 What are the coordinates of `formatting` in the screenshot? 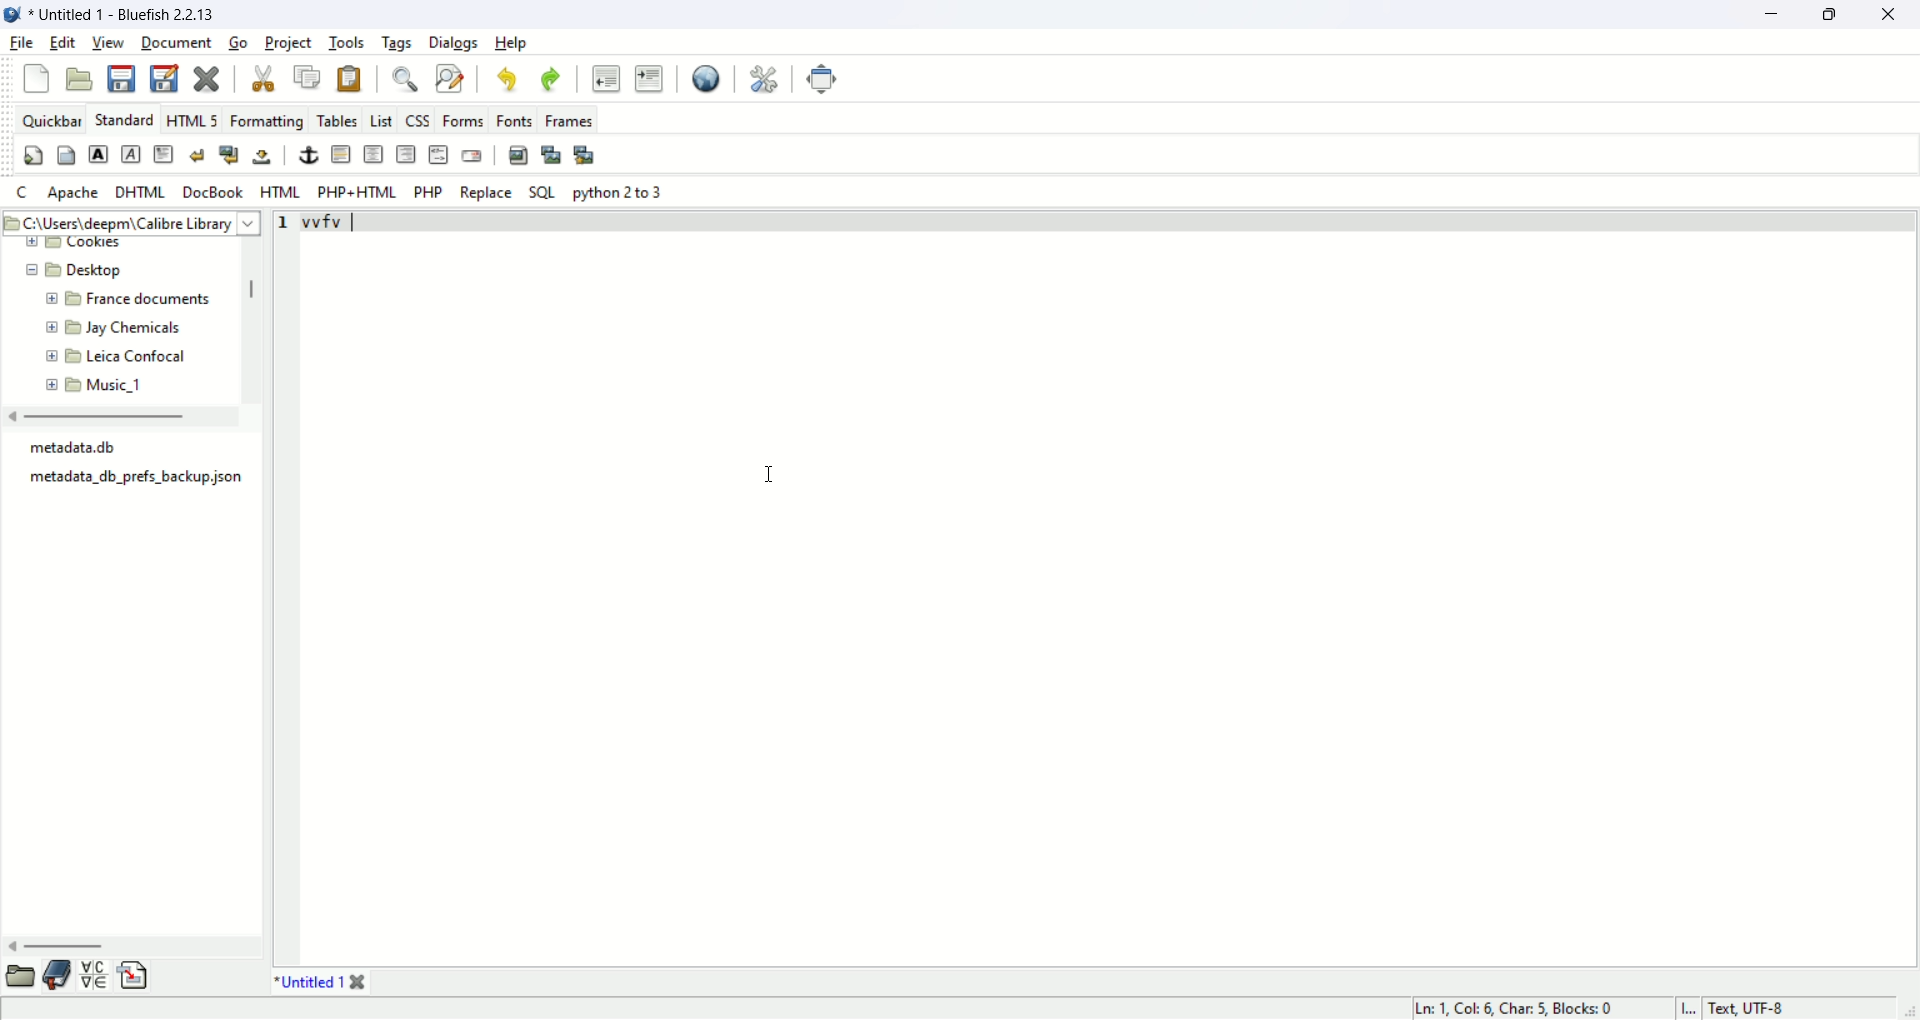 It's located at (267, 122).